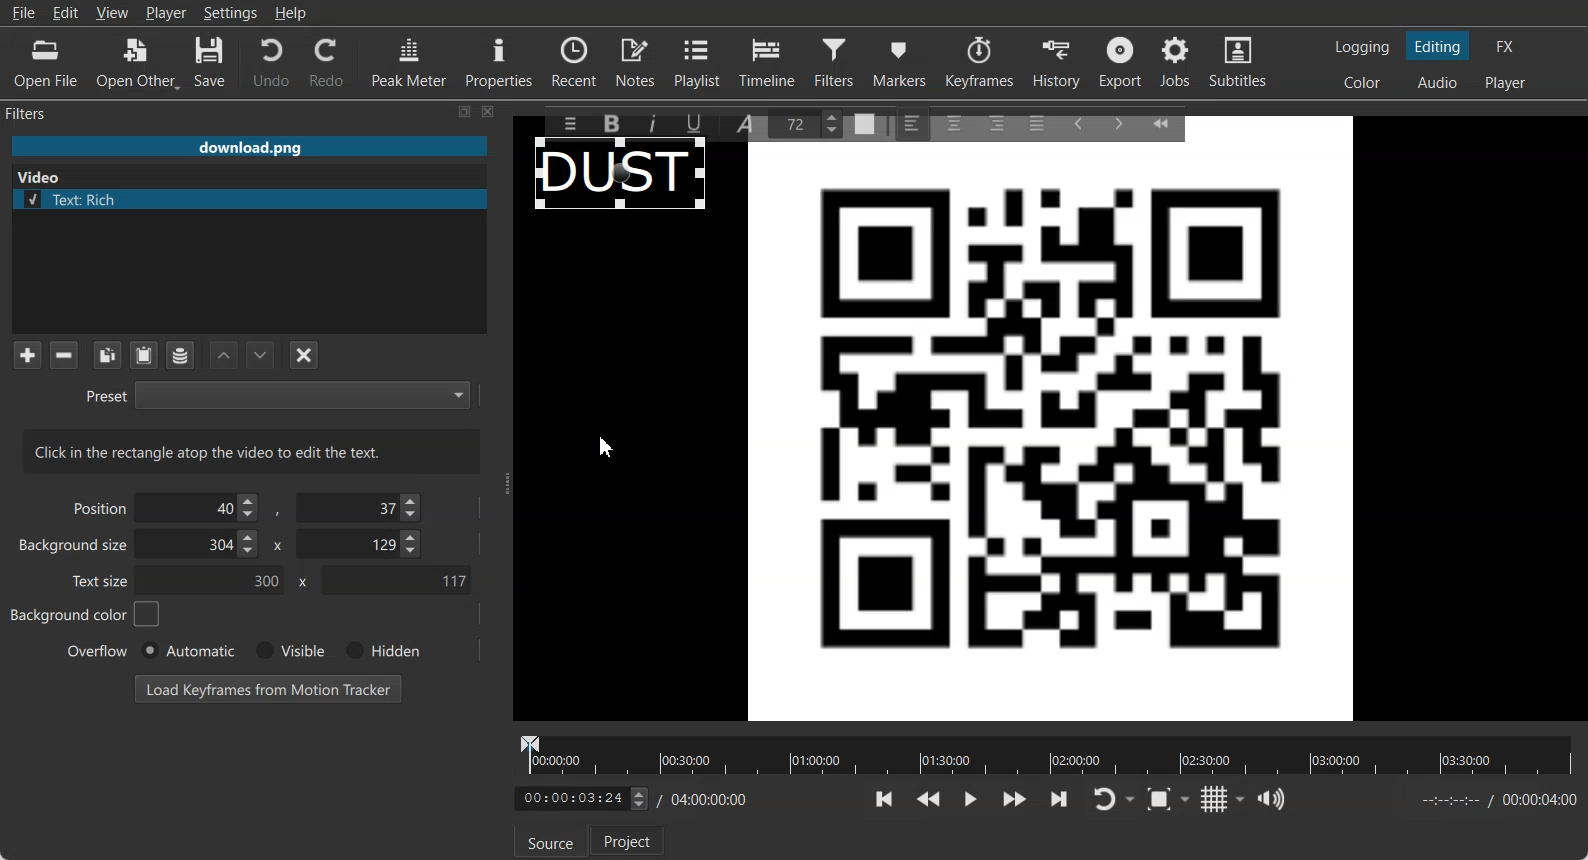  I want to click on Maximize, so click(465, 111).